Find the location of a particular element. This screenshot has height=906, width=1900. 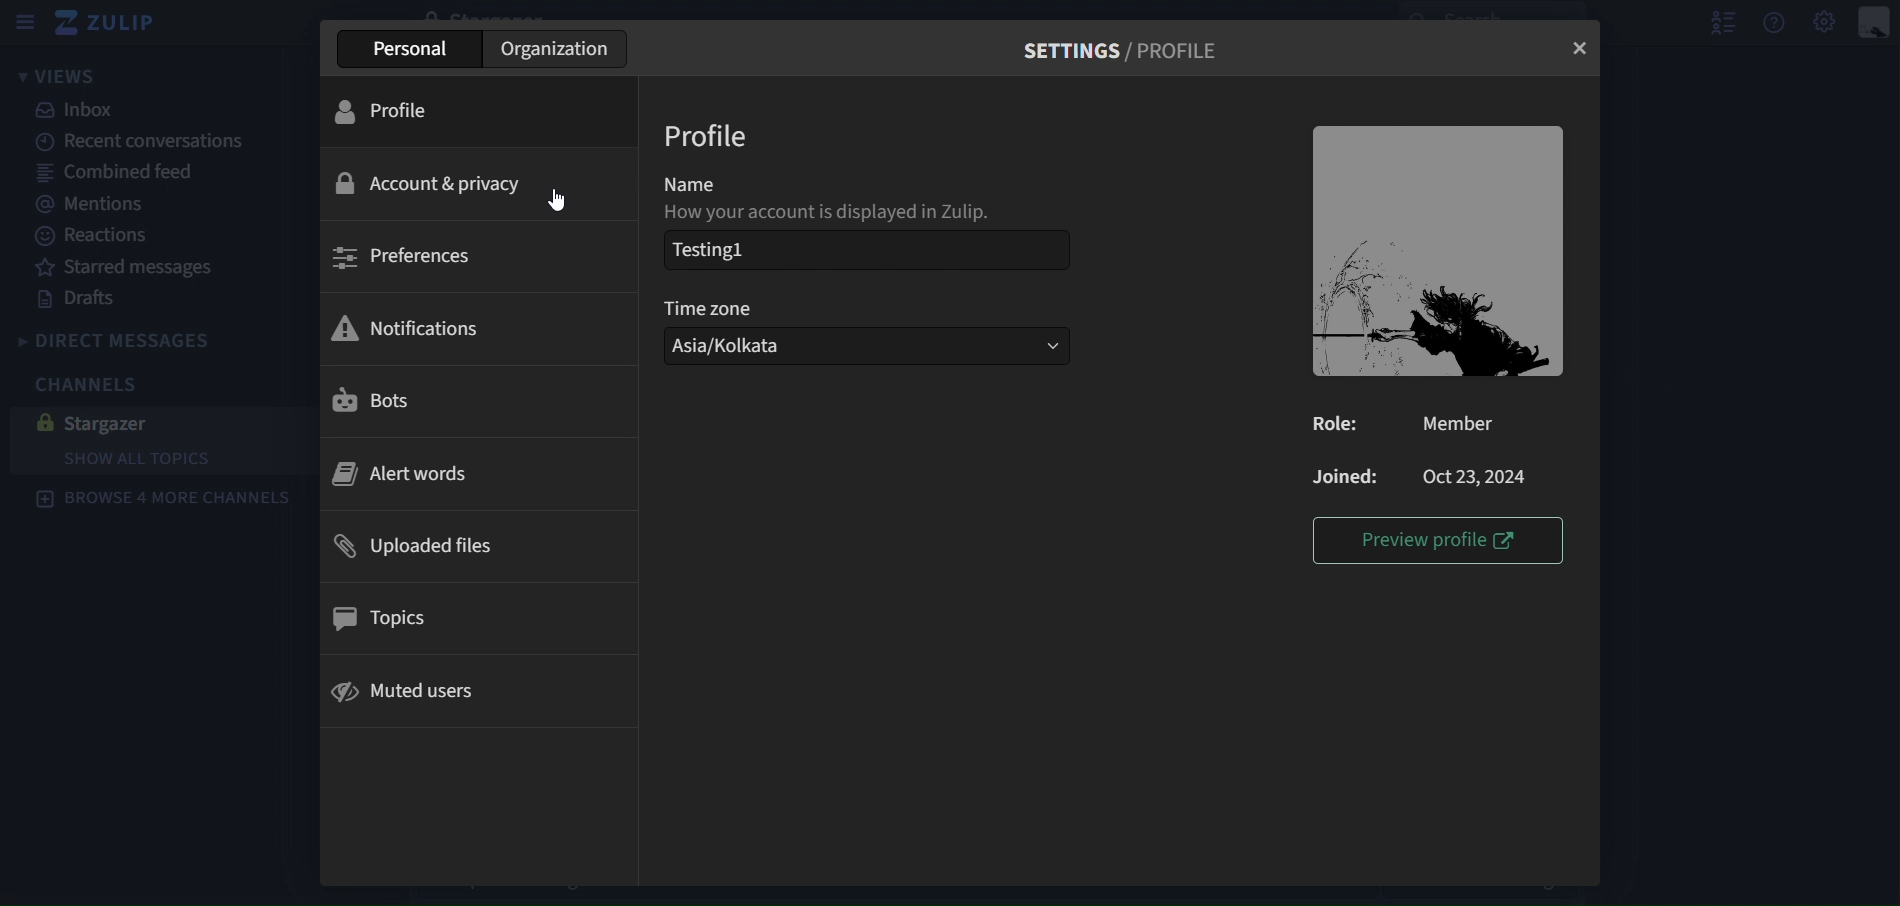

Joined: Oct 23,2024 is located at coordinates (1420, 476).